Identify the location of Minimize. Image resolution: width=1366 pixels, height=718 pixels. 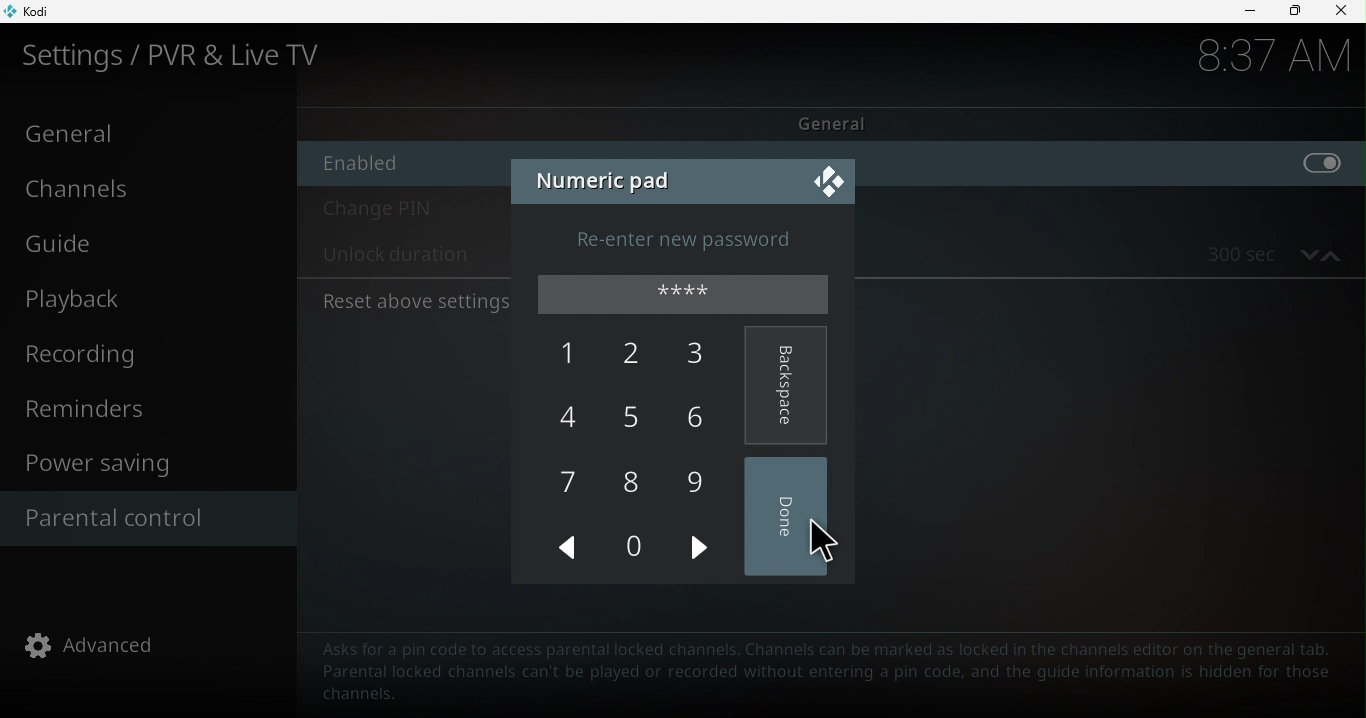
(1249, 13).